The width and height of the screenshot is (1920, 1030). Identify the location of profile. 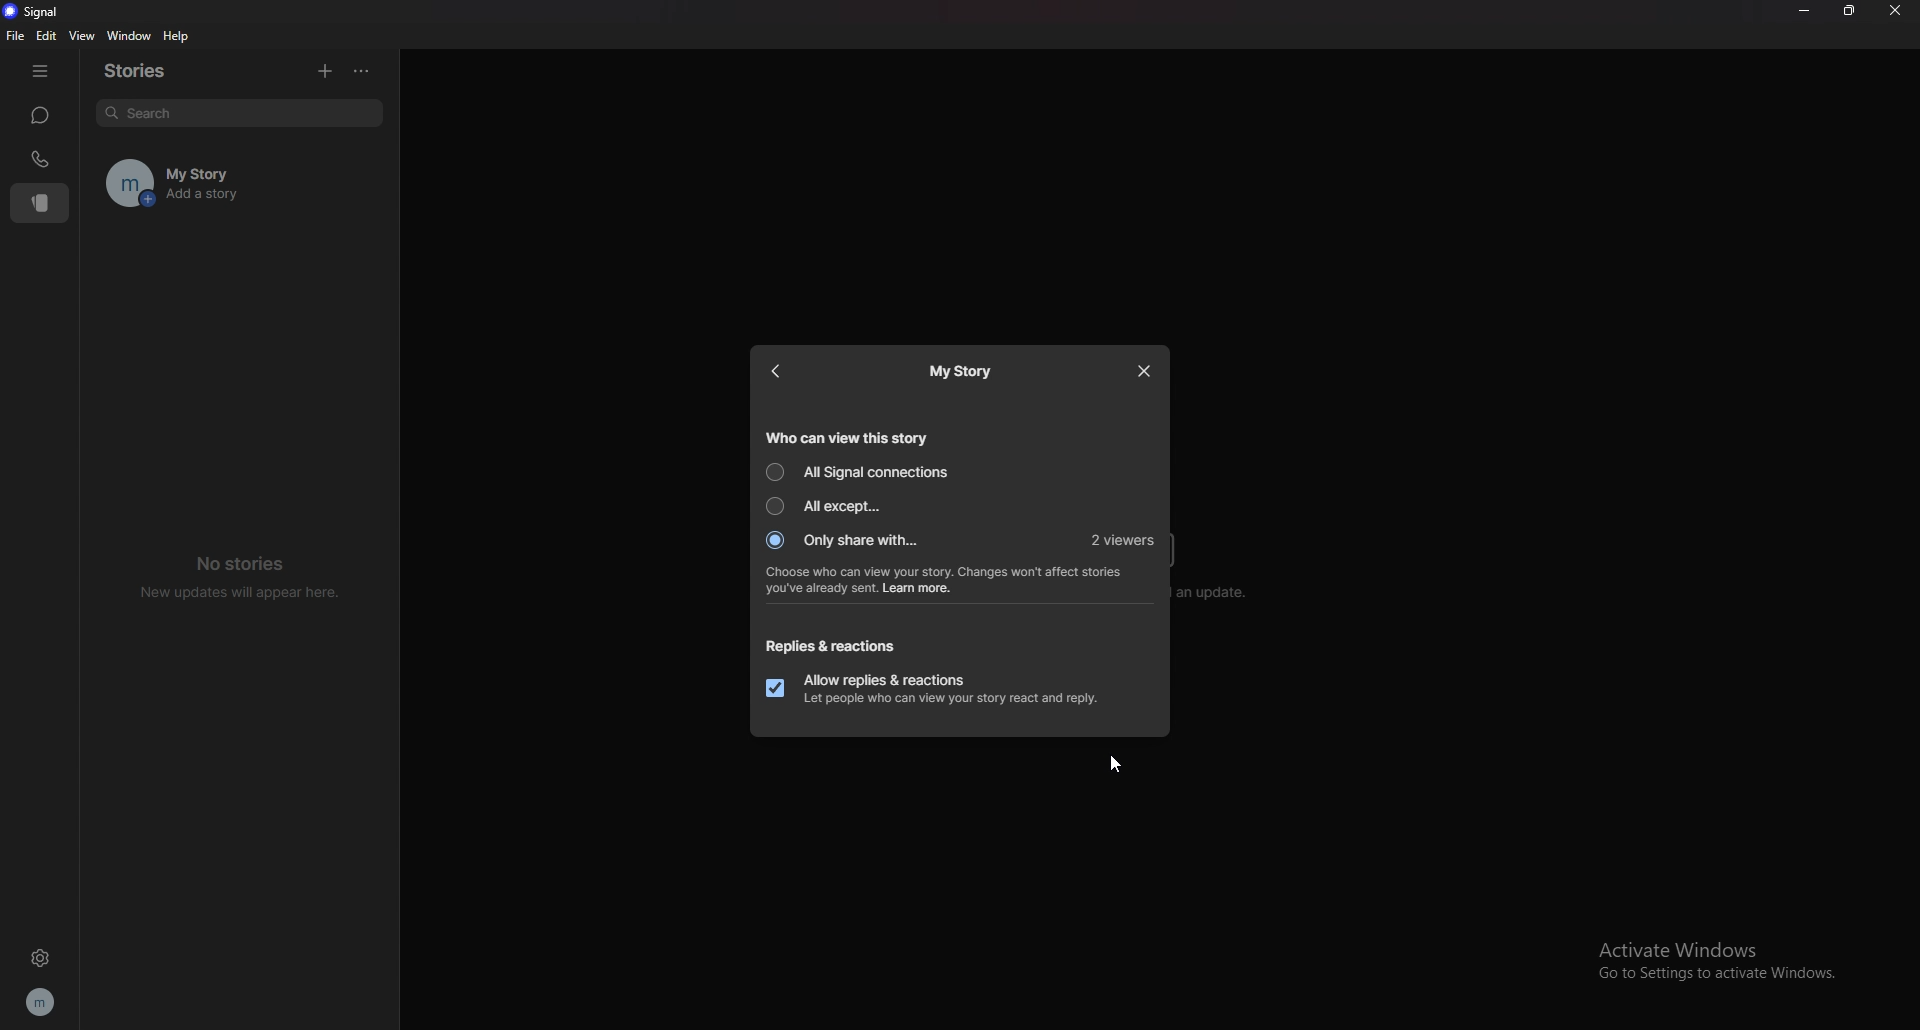
(42, 999).